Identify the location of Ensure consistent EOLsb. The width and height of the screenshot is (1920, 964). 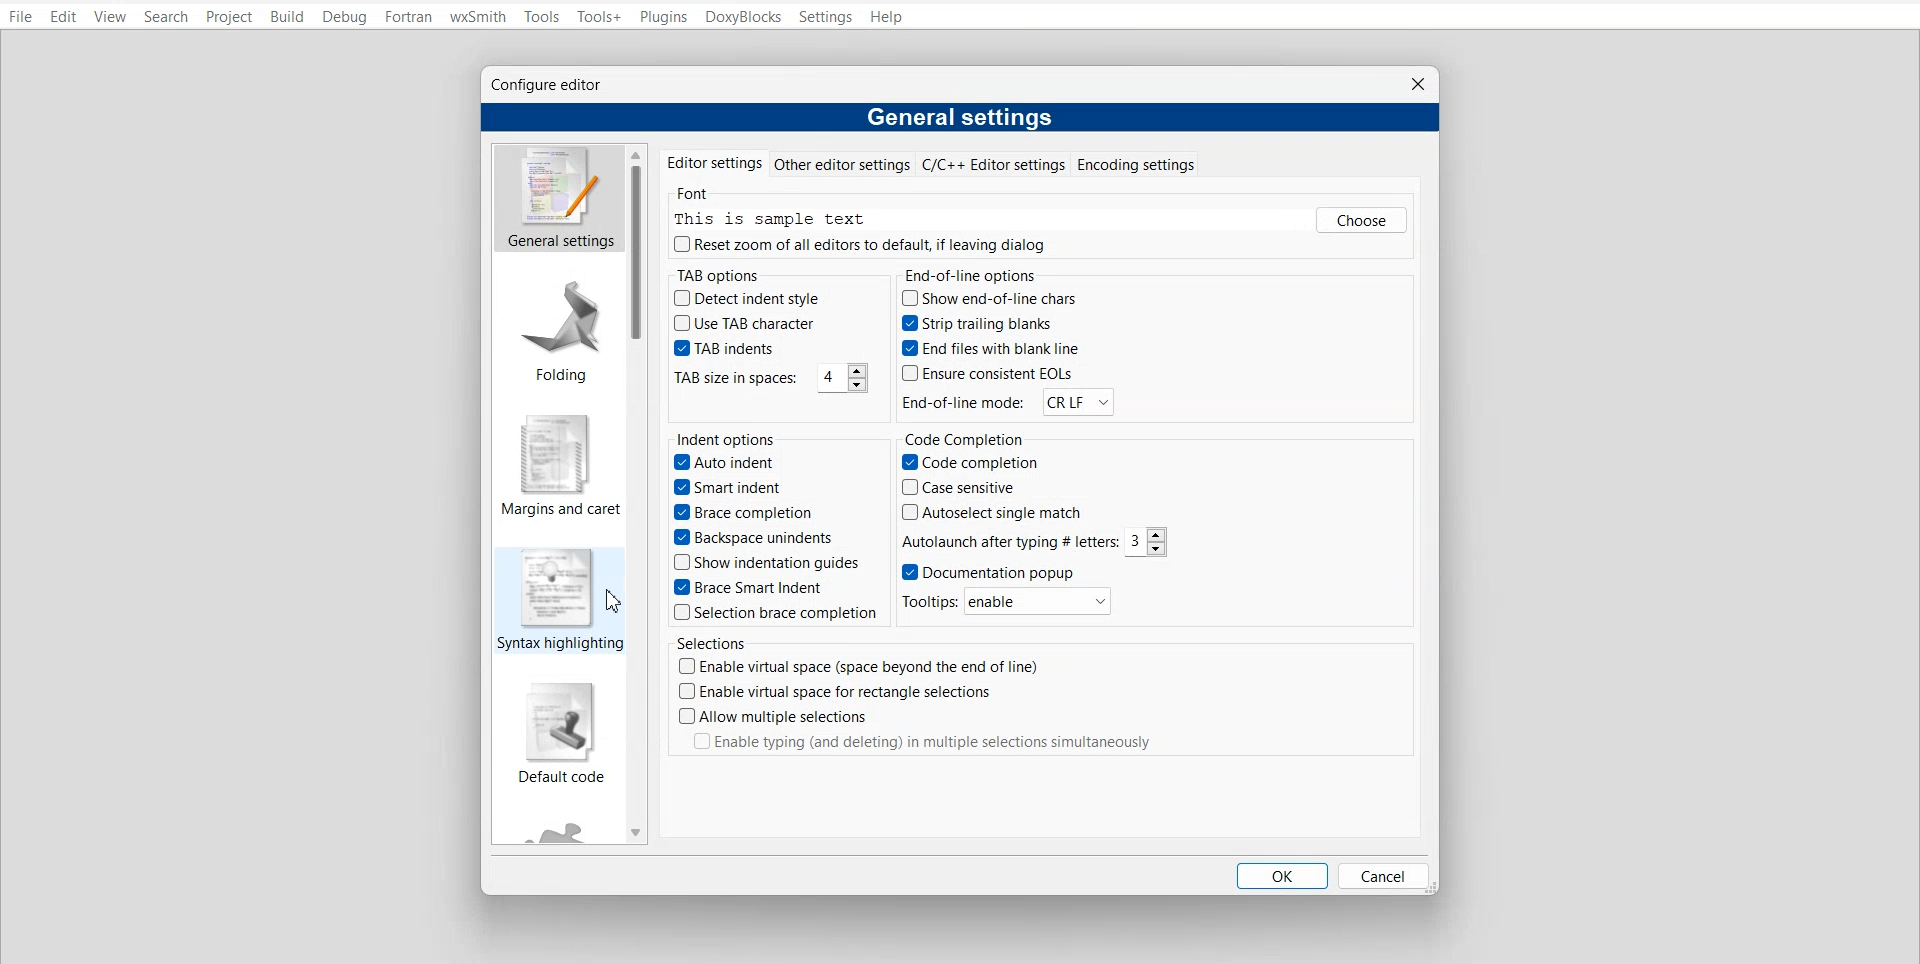
(986, 374).